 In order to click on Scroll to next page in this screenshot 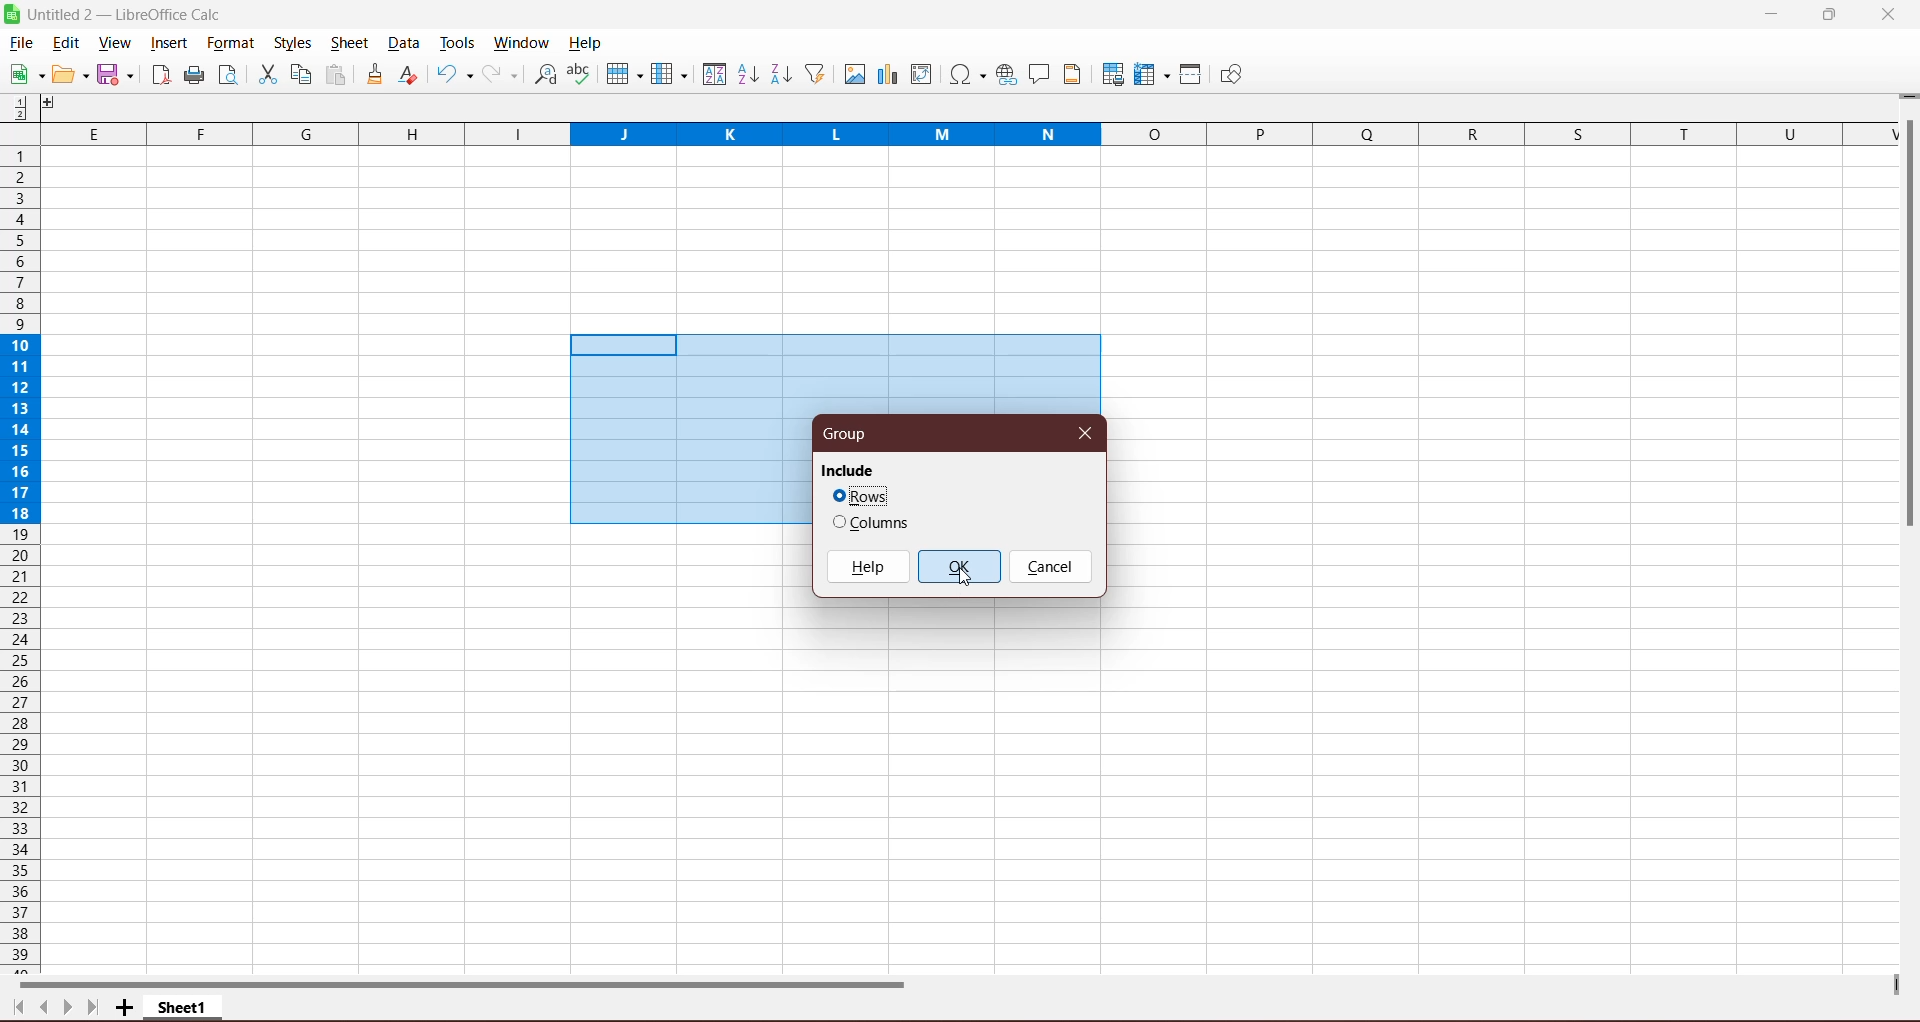, I will do `click(63, 1005)`.